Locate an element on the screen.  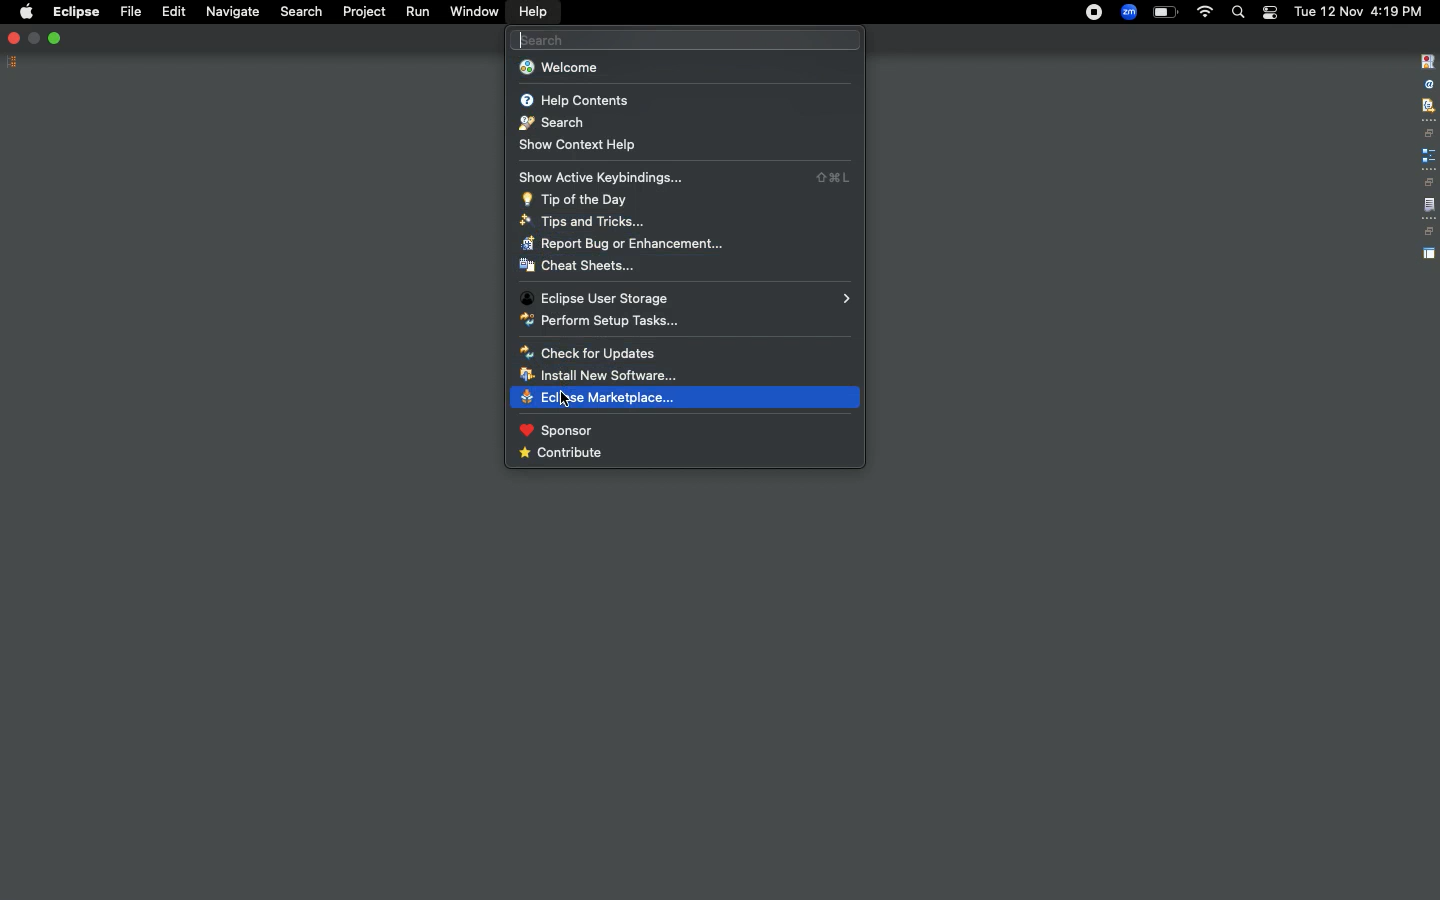
Search is located at coordinates (550, 124).